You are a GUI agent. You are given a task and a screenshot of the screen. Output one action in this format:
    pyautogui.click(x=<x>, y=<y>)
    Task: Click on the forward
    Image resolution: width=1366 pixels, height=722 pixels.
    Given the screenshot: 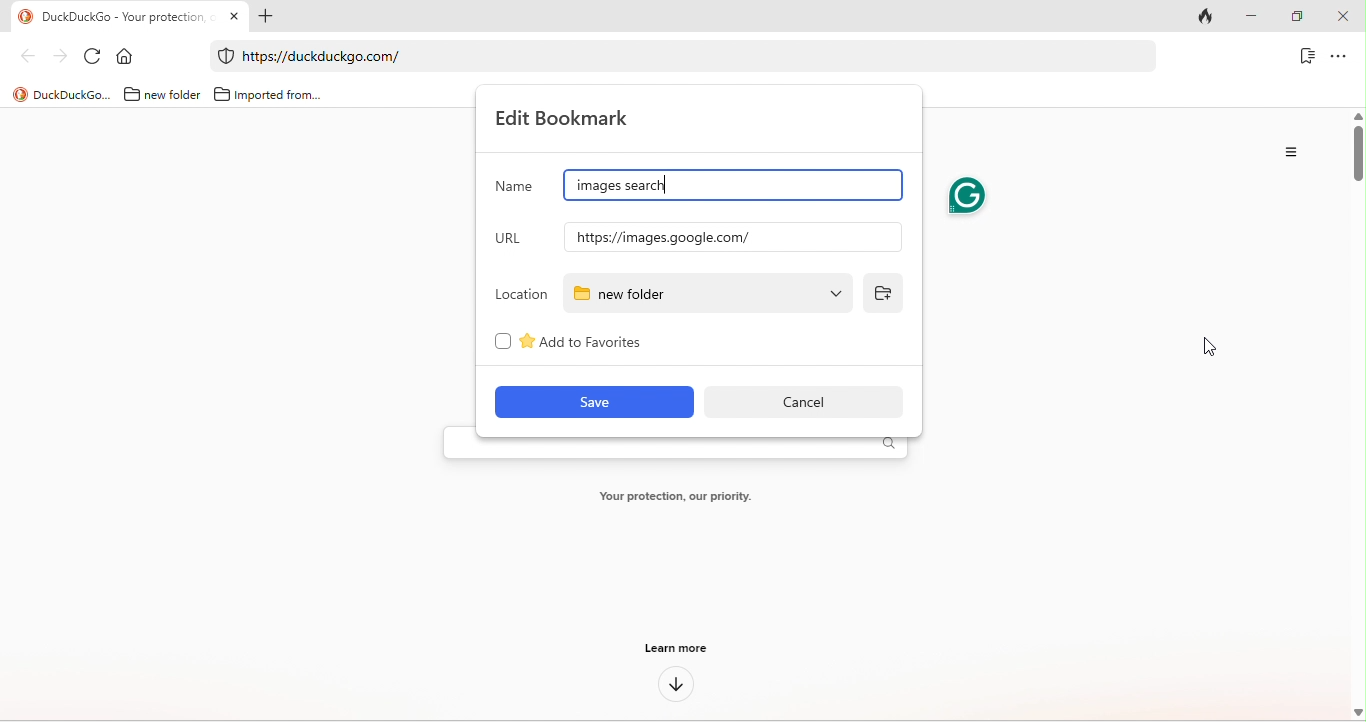 What is the action you would take?
    pyautogui.click(x=56, y=55)
    